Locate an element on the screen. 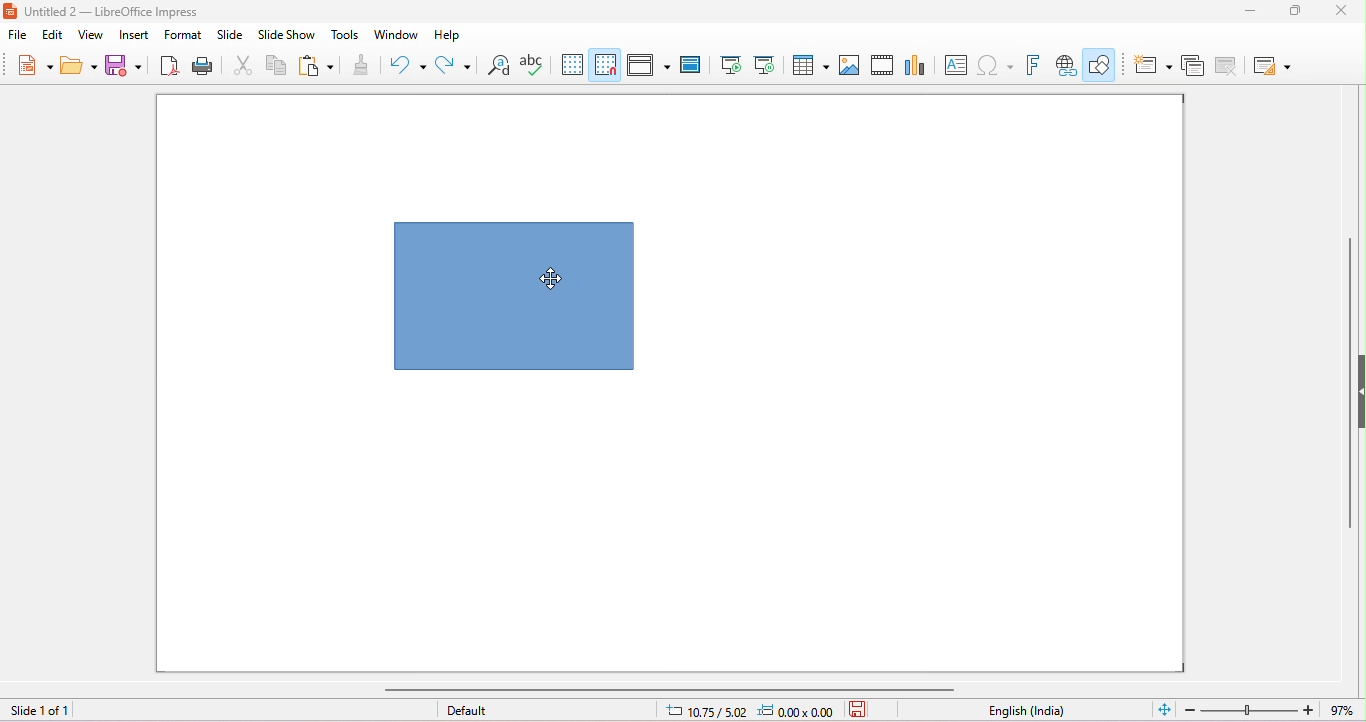 This screenshot has height=722, width=1366. slide layout is located at coordinates (1274, 67).